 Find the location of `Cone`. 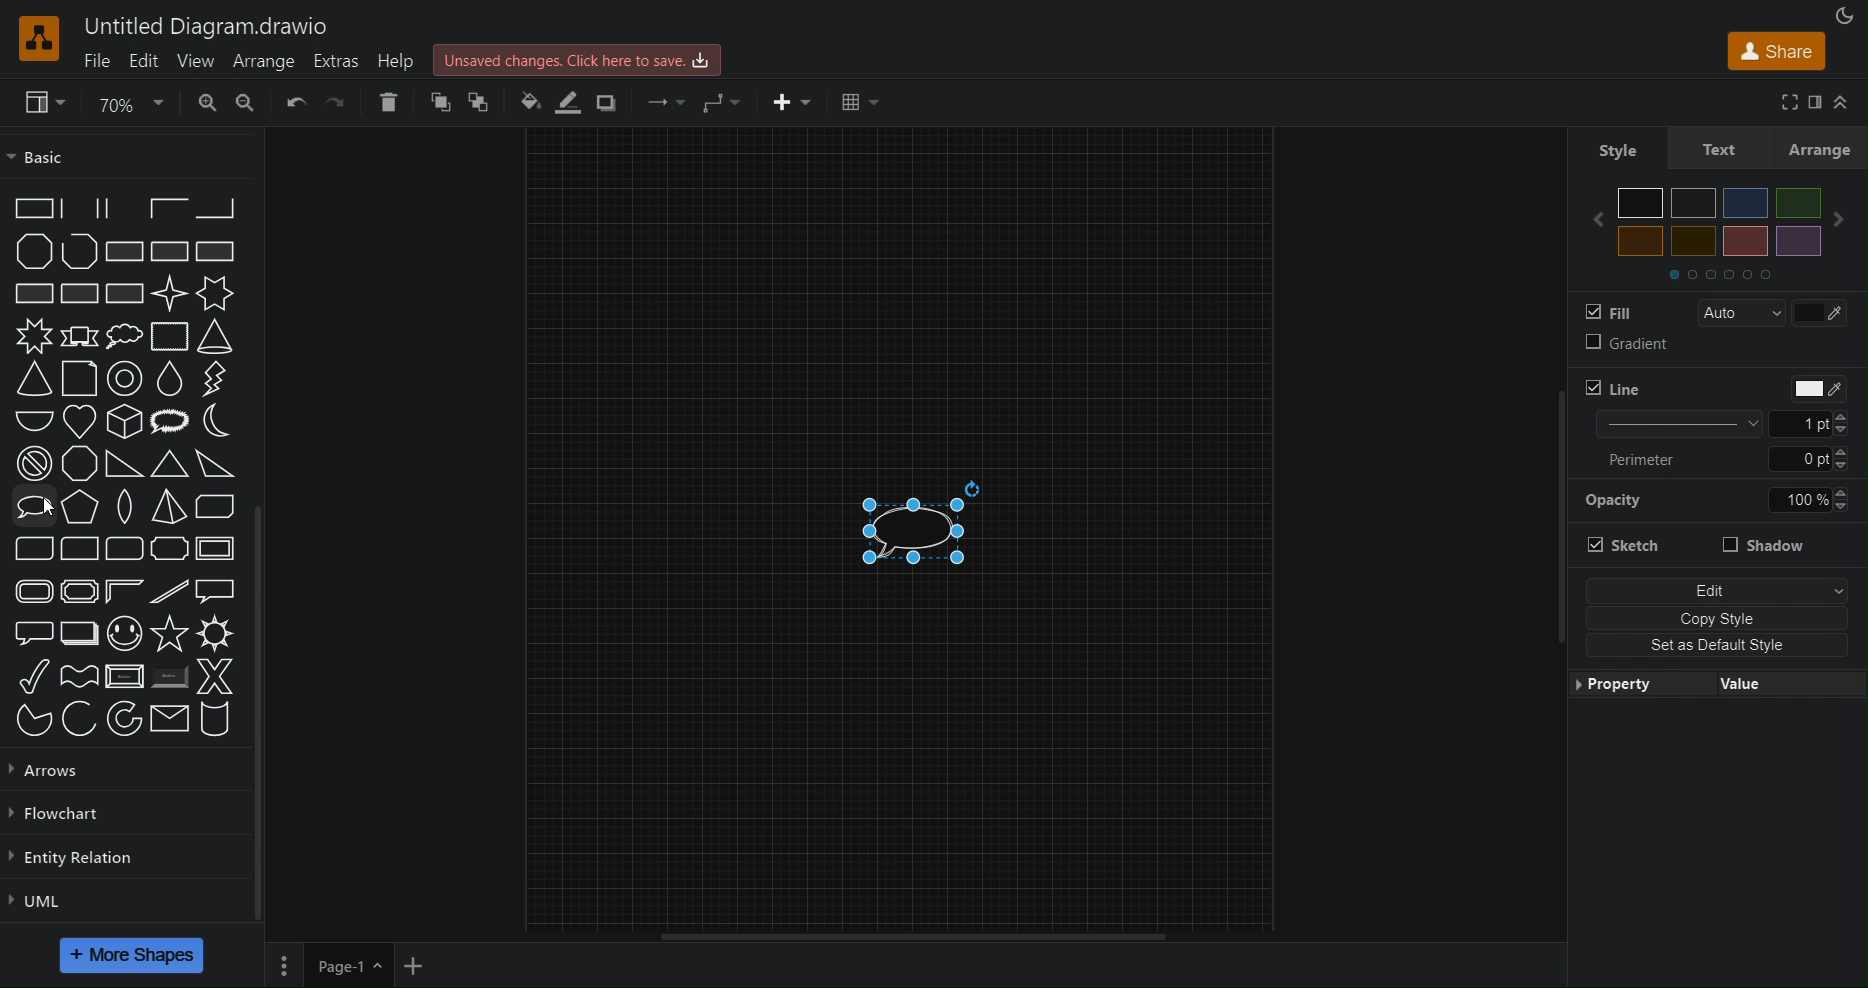

Cone is located at coordinates (216, 336).